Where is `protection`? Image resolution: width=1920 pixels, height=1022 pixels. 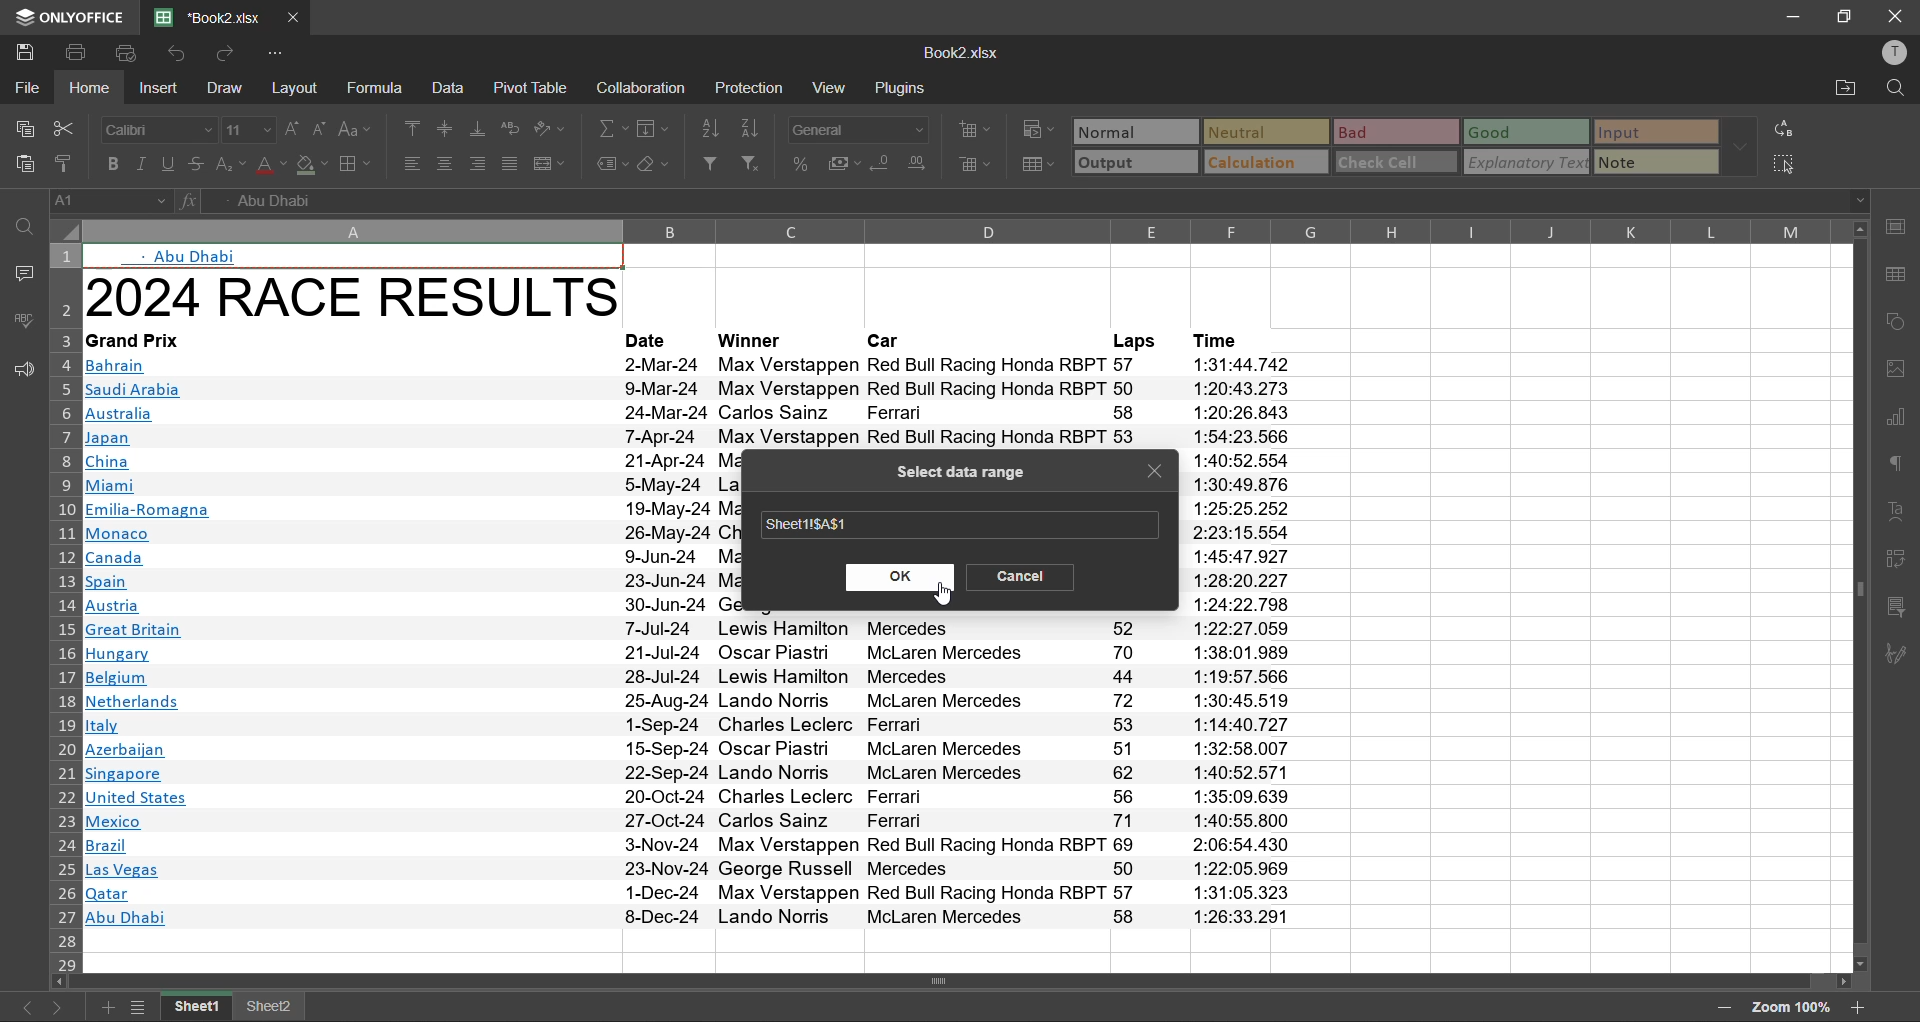
protection is located at coordinates (752, 89).